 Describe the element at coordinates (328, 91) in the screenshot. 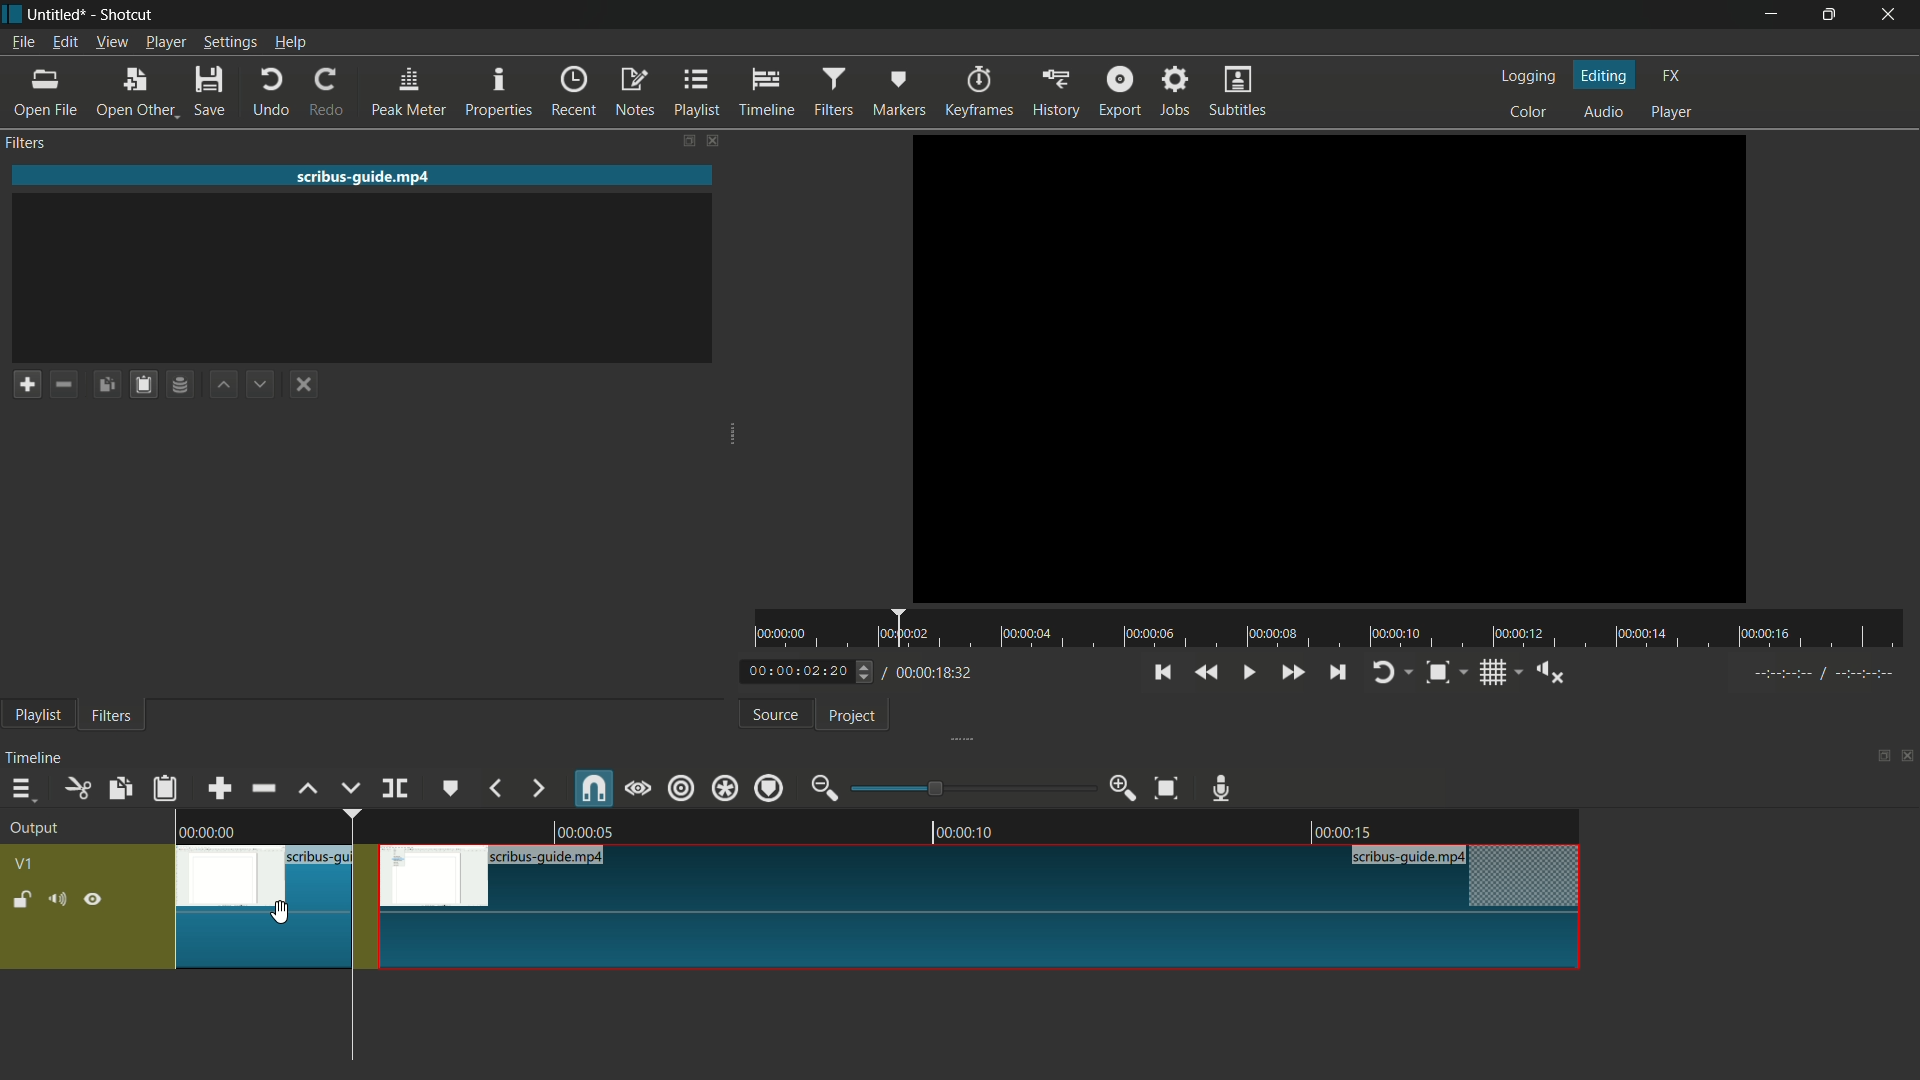

I see `redo` at that location.